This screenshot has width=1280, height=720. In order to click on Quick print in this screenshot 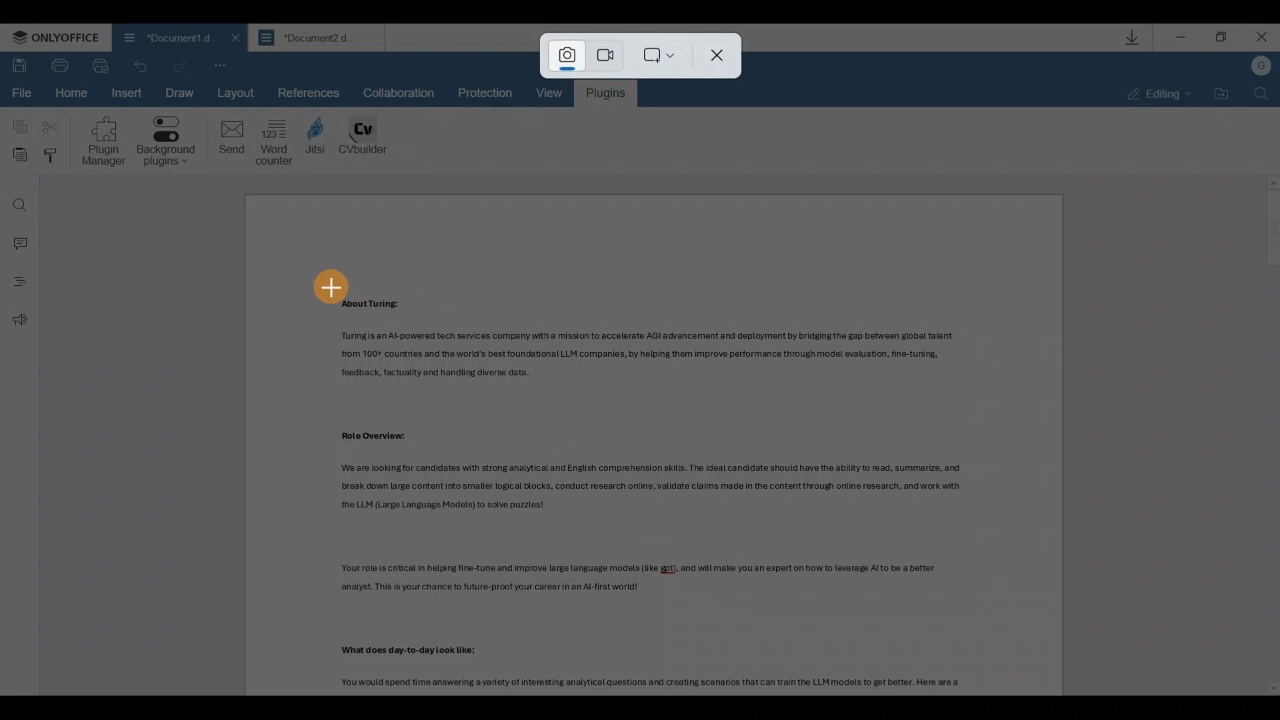, I will do `click(104, 66)`.